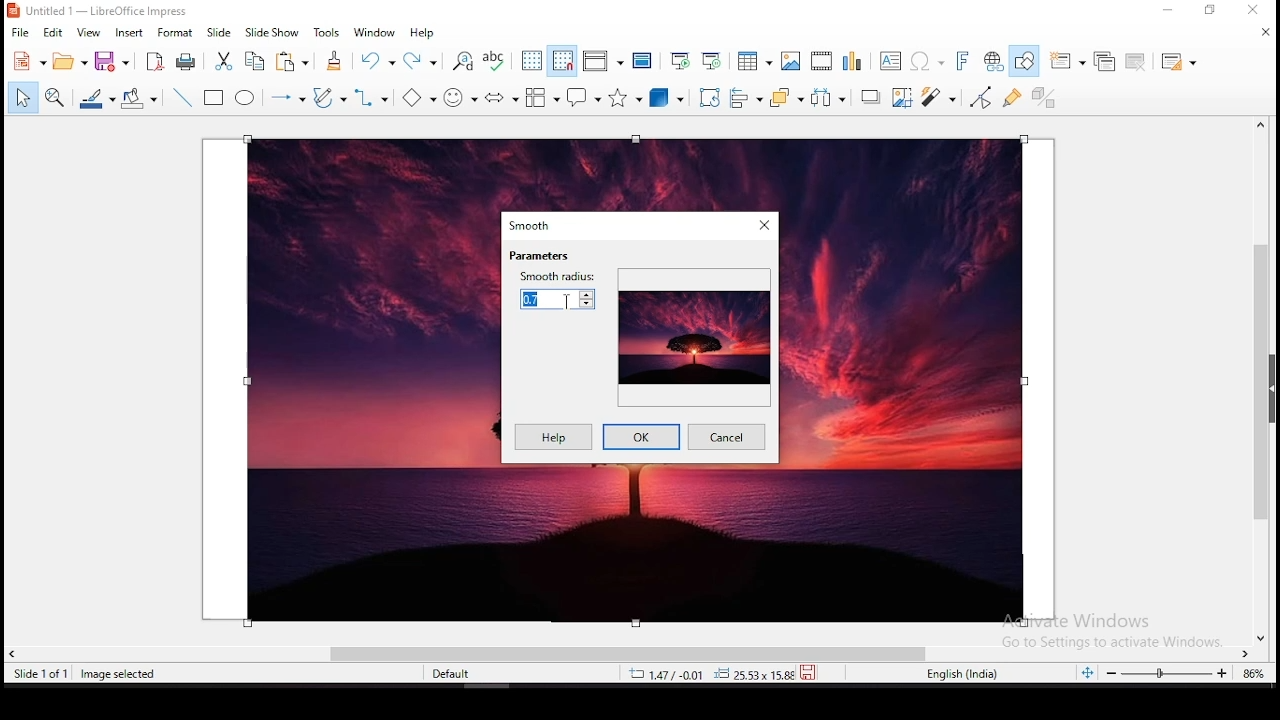  I want to click on rectangle tool, so click(215, 97).